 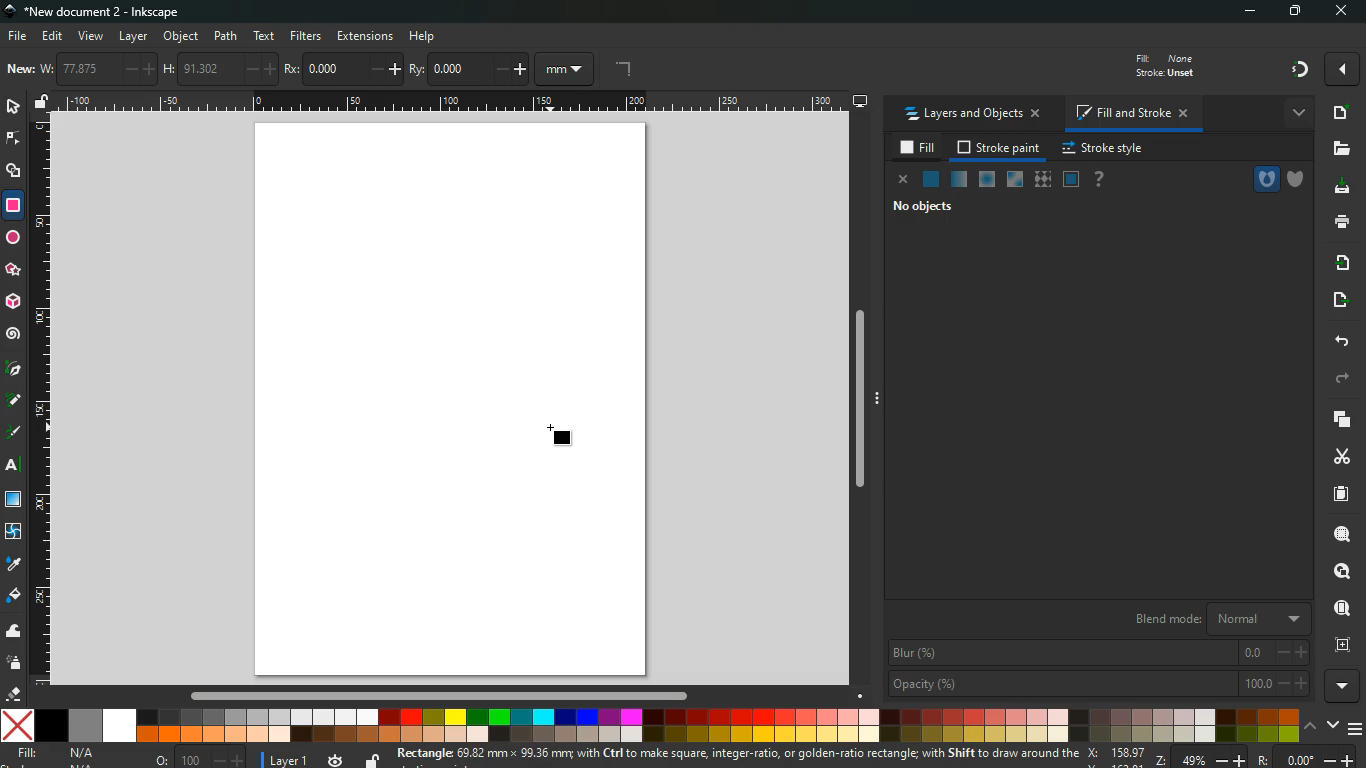 I want to click on h, so click(x=219, y=69).